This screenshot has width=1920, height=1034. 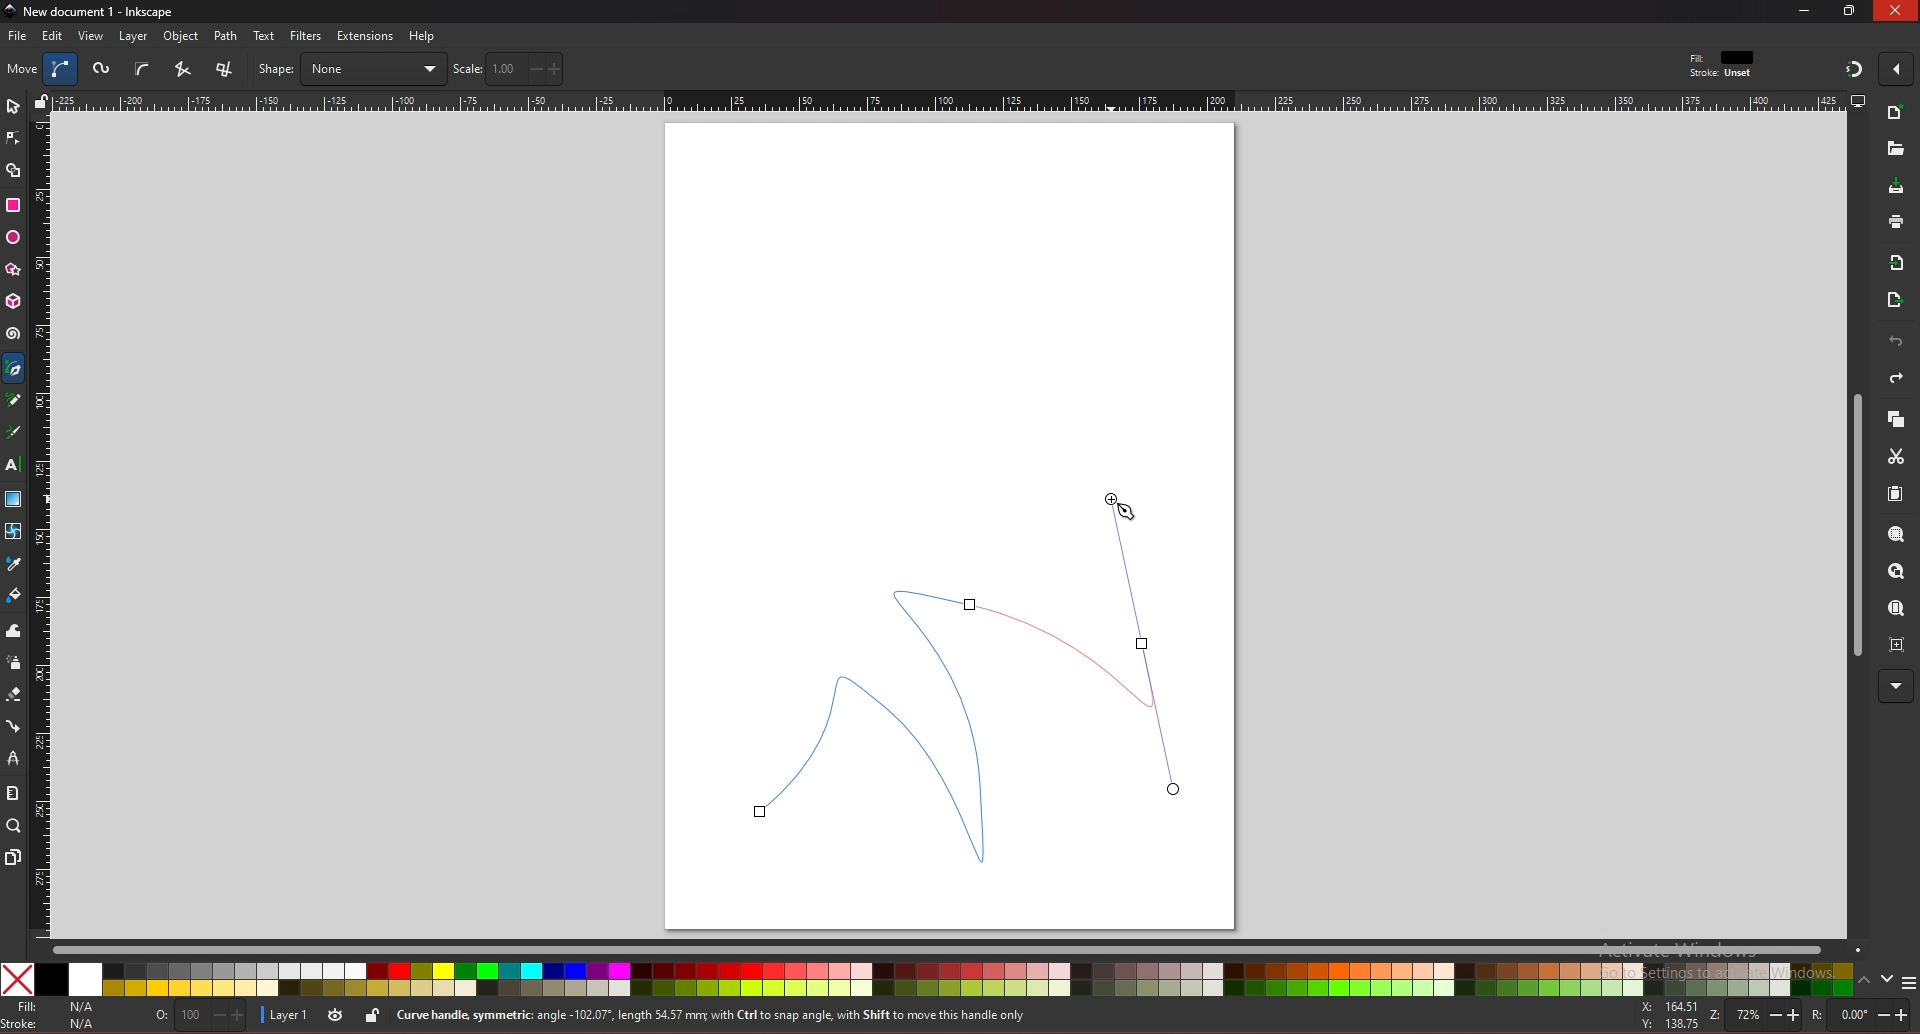 What do you see at coordinates (14, 727) in the screenshot?
I see `connector` at bounding box center [14, 727].